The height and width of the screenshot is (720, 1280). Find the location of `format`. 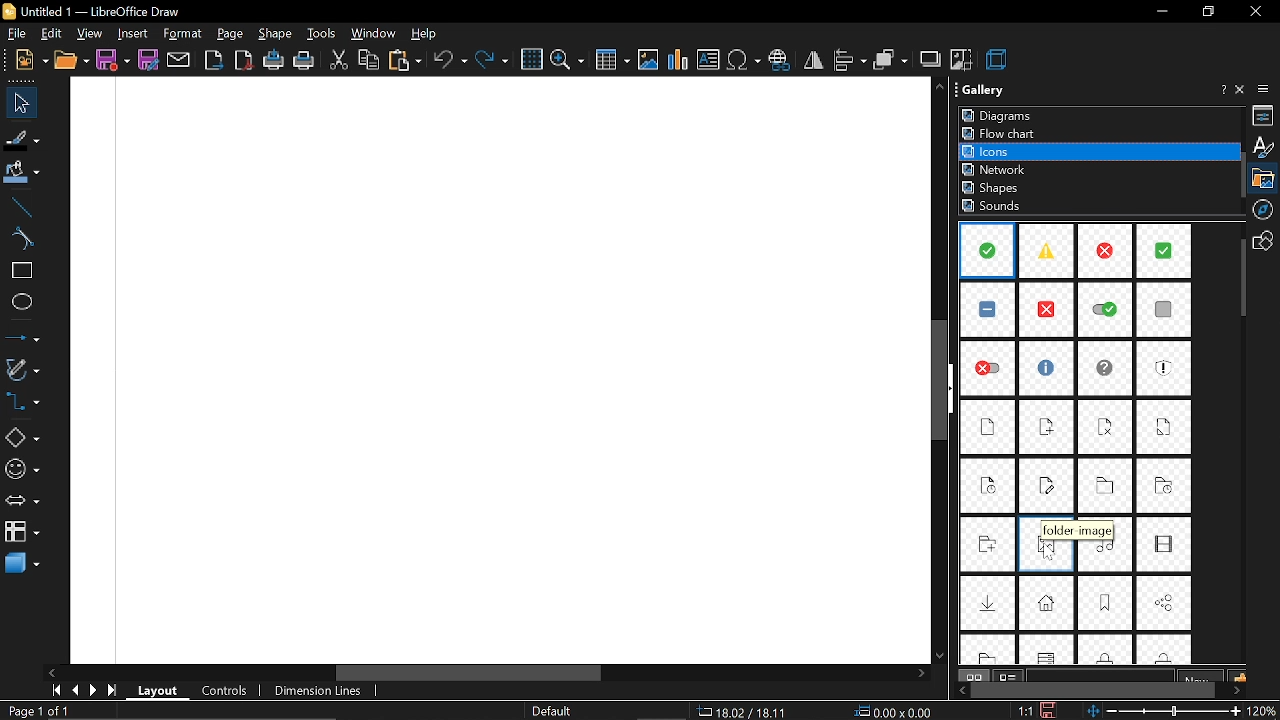

format is located at coordinates (183, 35).